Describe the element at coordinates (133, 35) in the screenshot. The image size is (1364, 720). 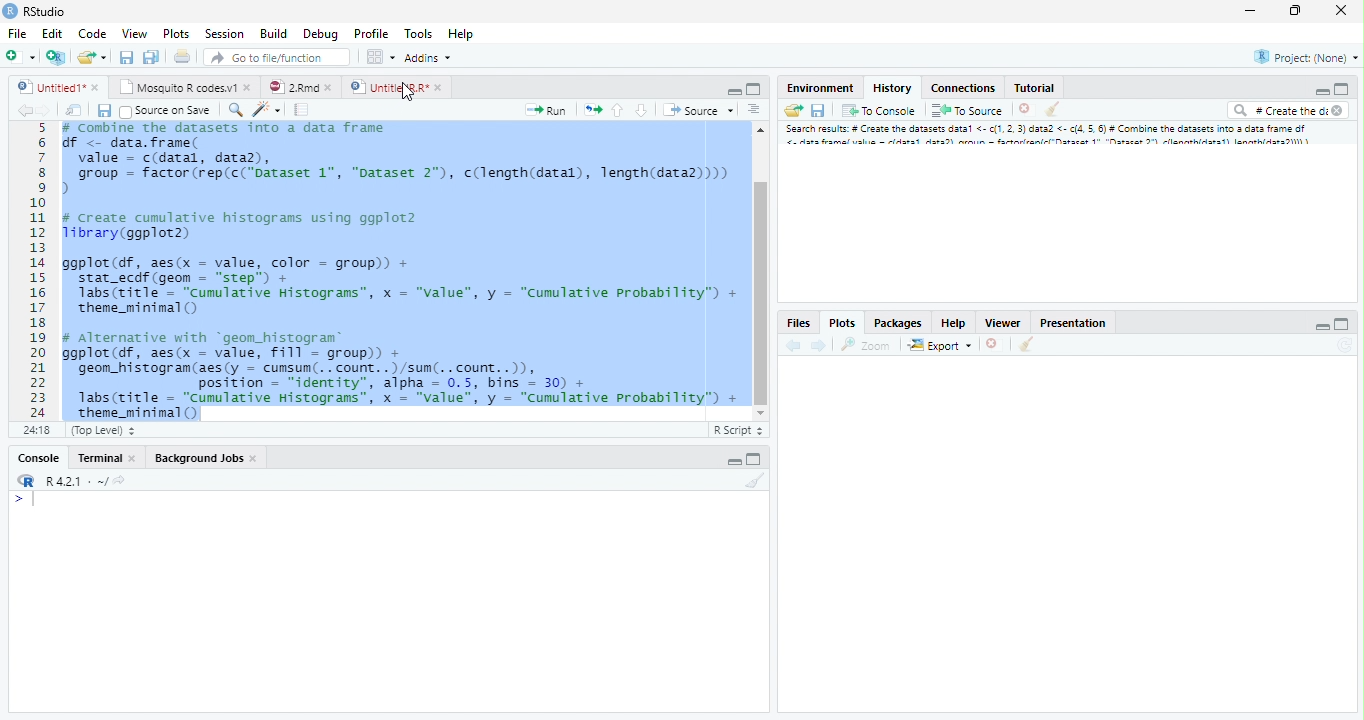
I see `View` at that location.